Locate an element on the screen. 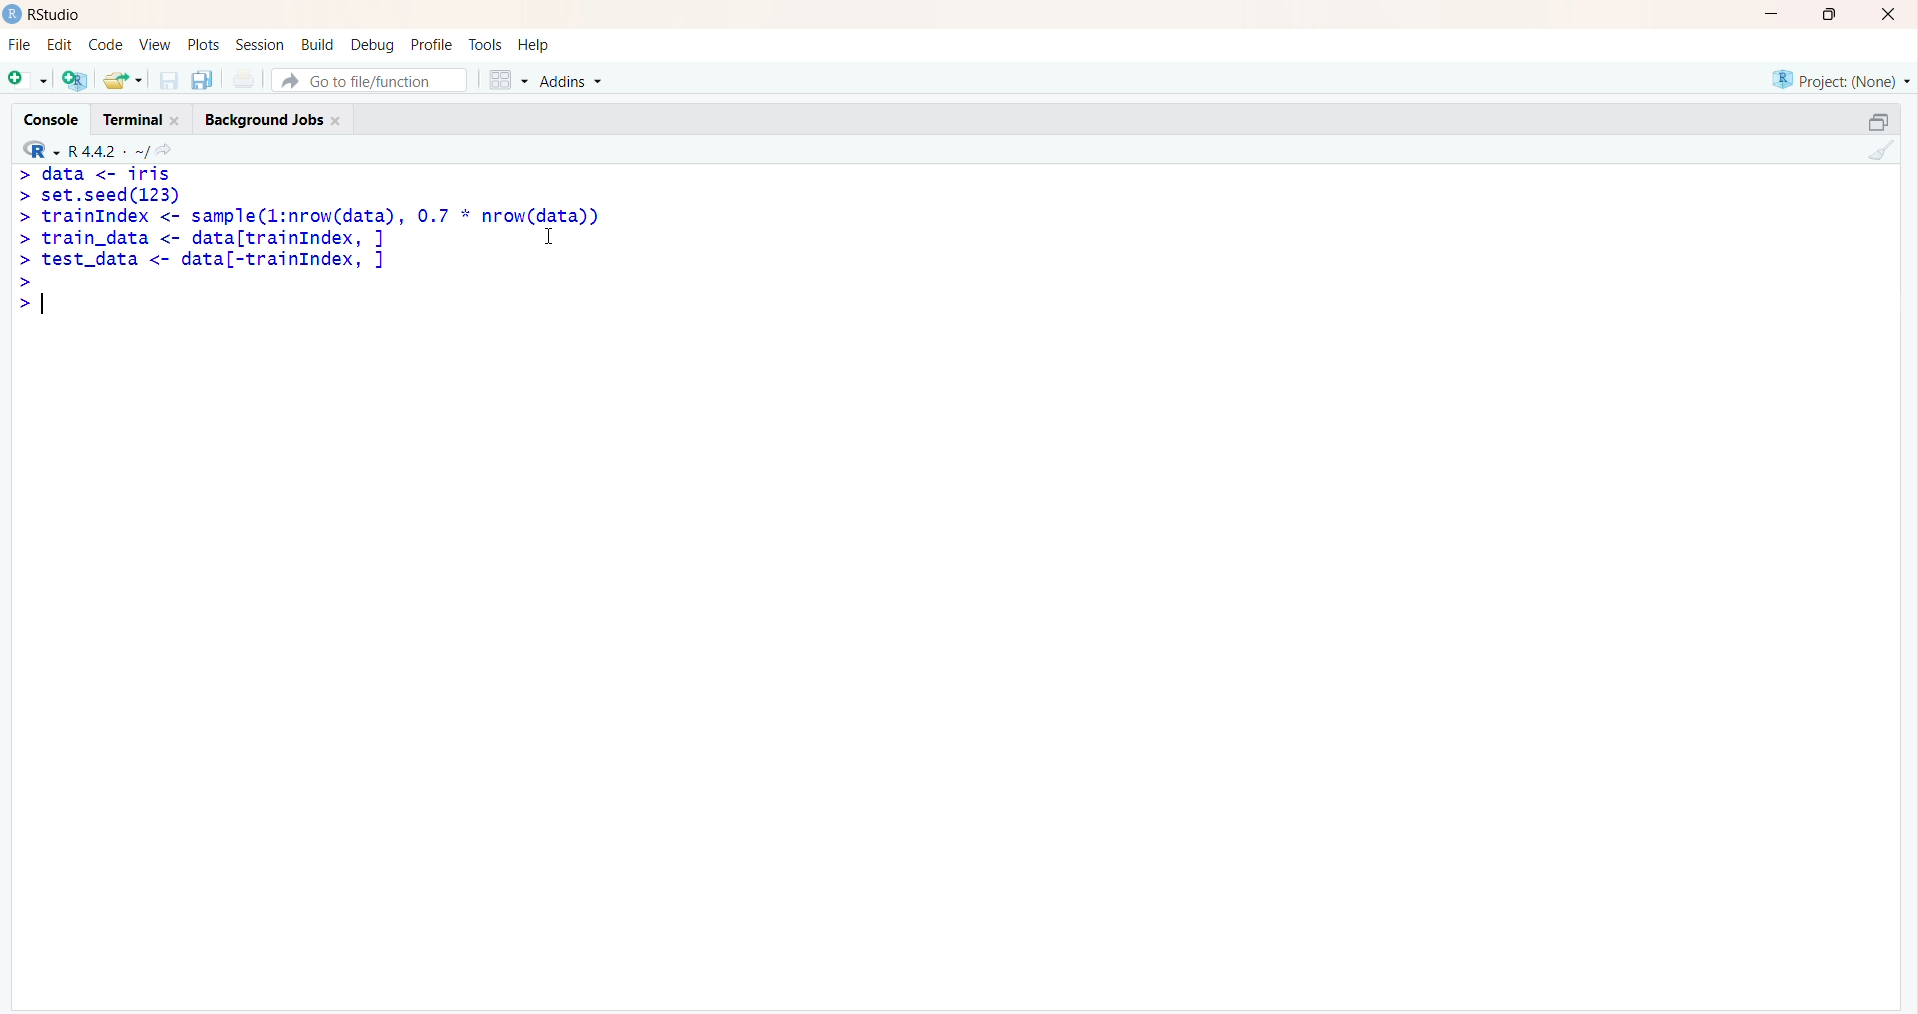  Go to file/function is located at coordinates (368, 77).